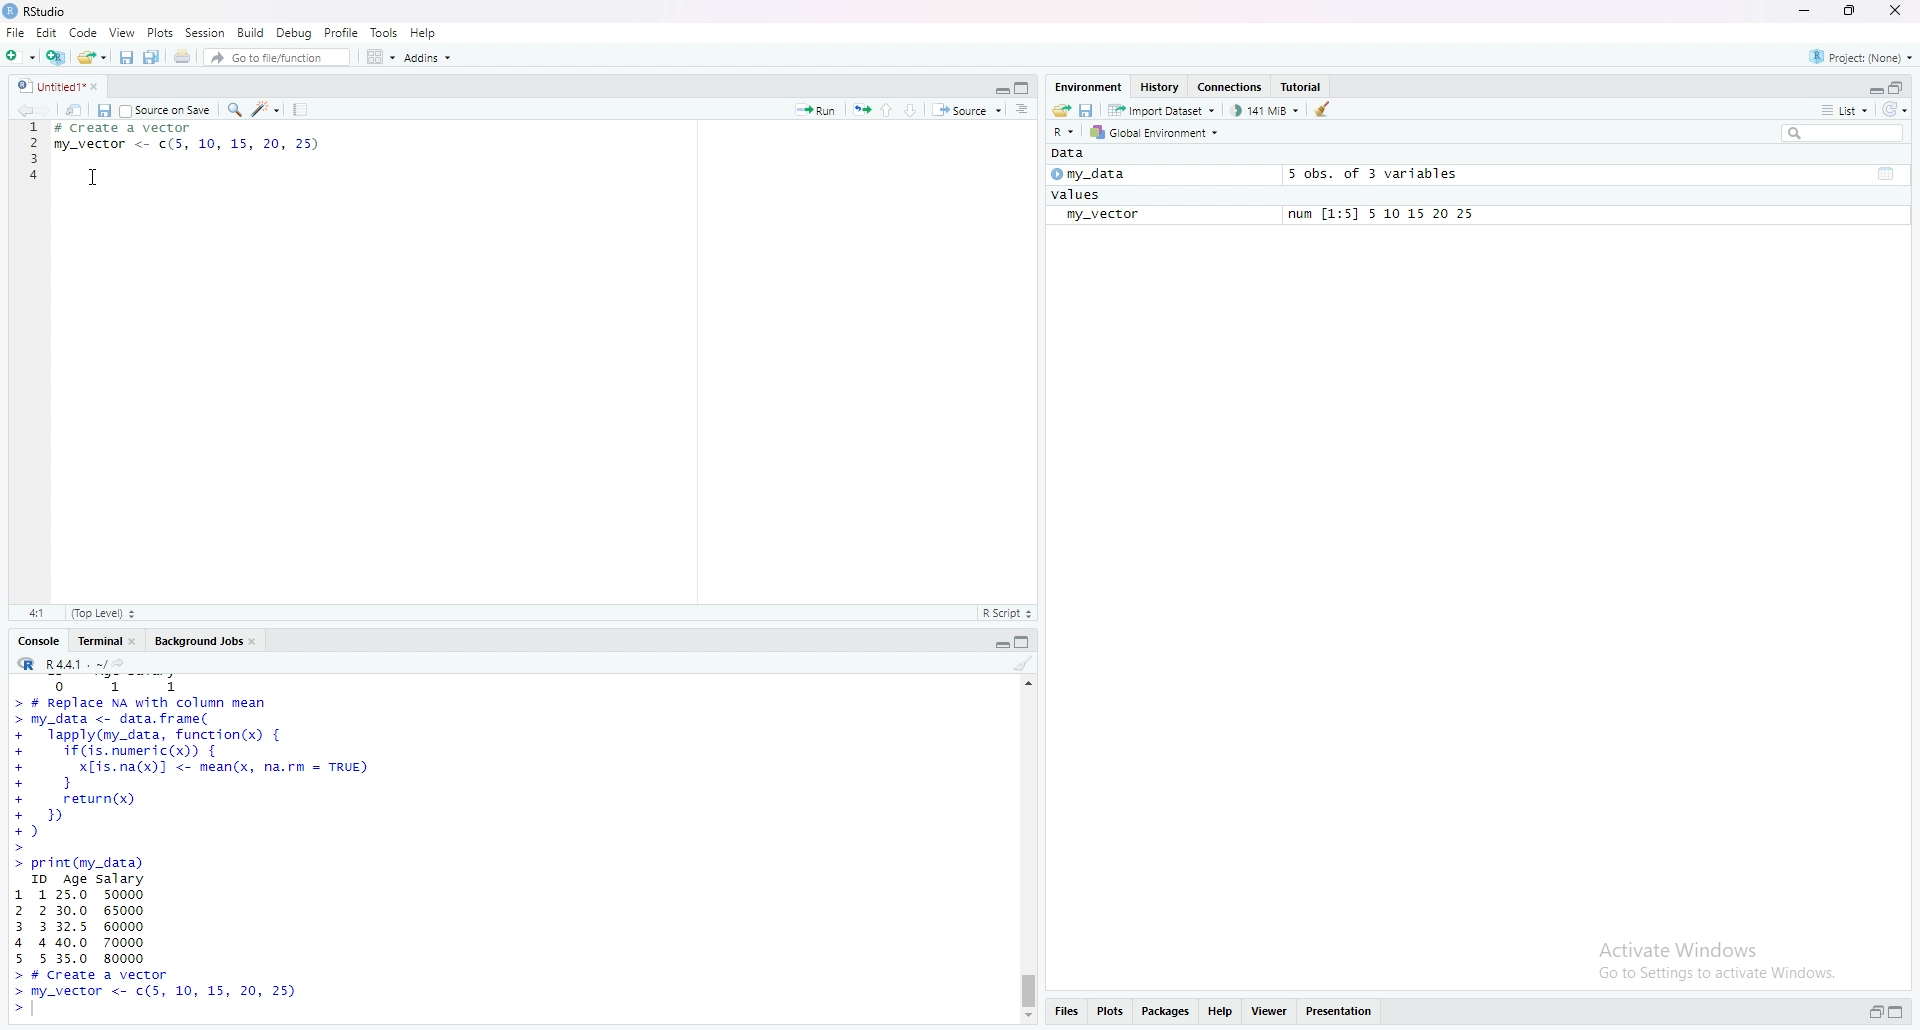  What do you see at coordinates (83, 33) in the screenshot?
I see `code` at bounding box center [83, 33].